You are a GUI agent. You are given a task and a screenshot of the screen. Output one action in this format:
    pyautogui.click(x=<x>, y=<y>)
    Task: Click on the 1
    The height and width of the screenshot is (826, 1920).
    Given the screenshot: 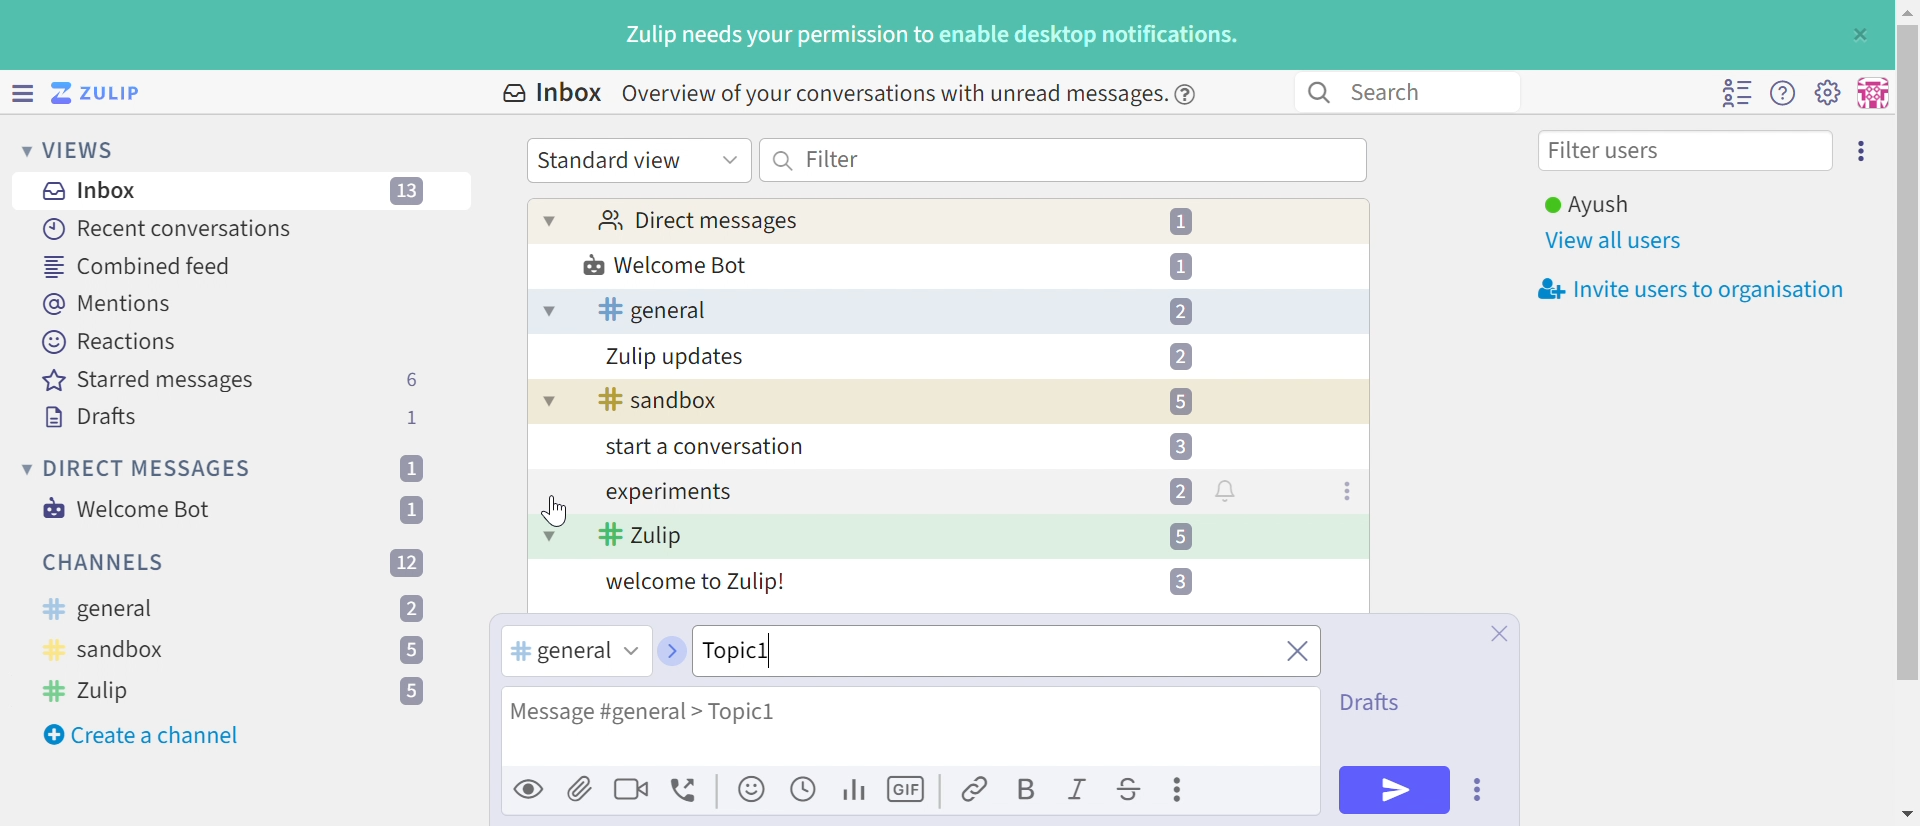 What is the action you would take?
    pyautogui.click(x=415, y=417)
    